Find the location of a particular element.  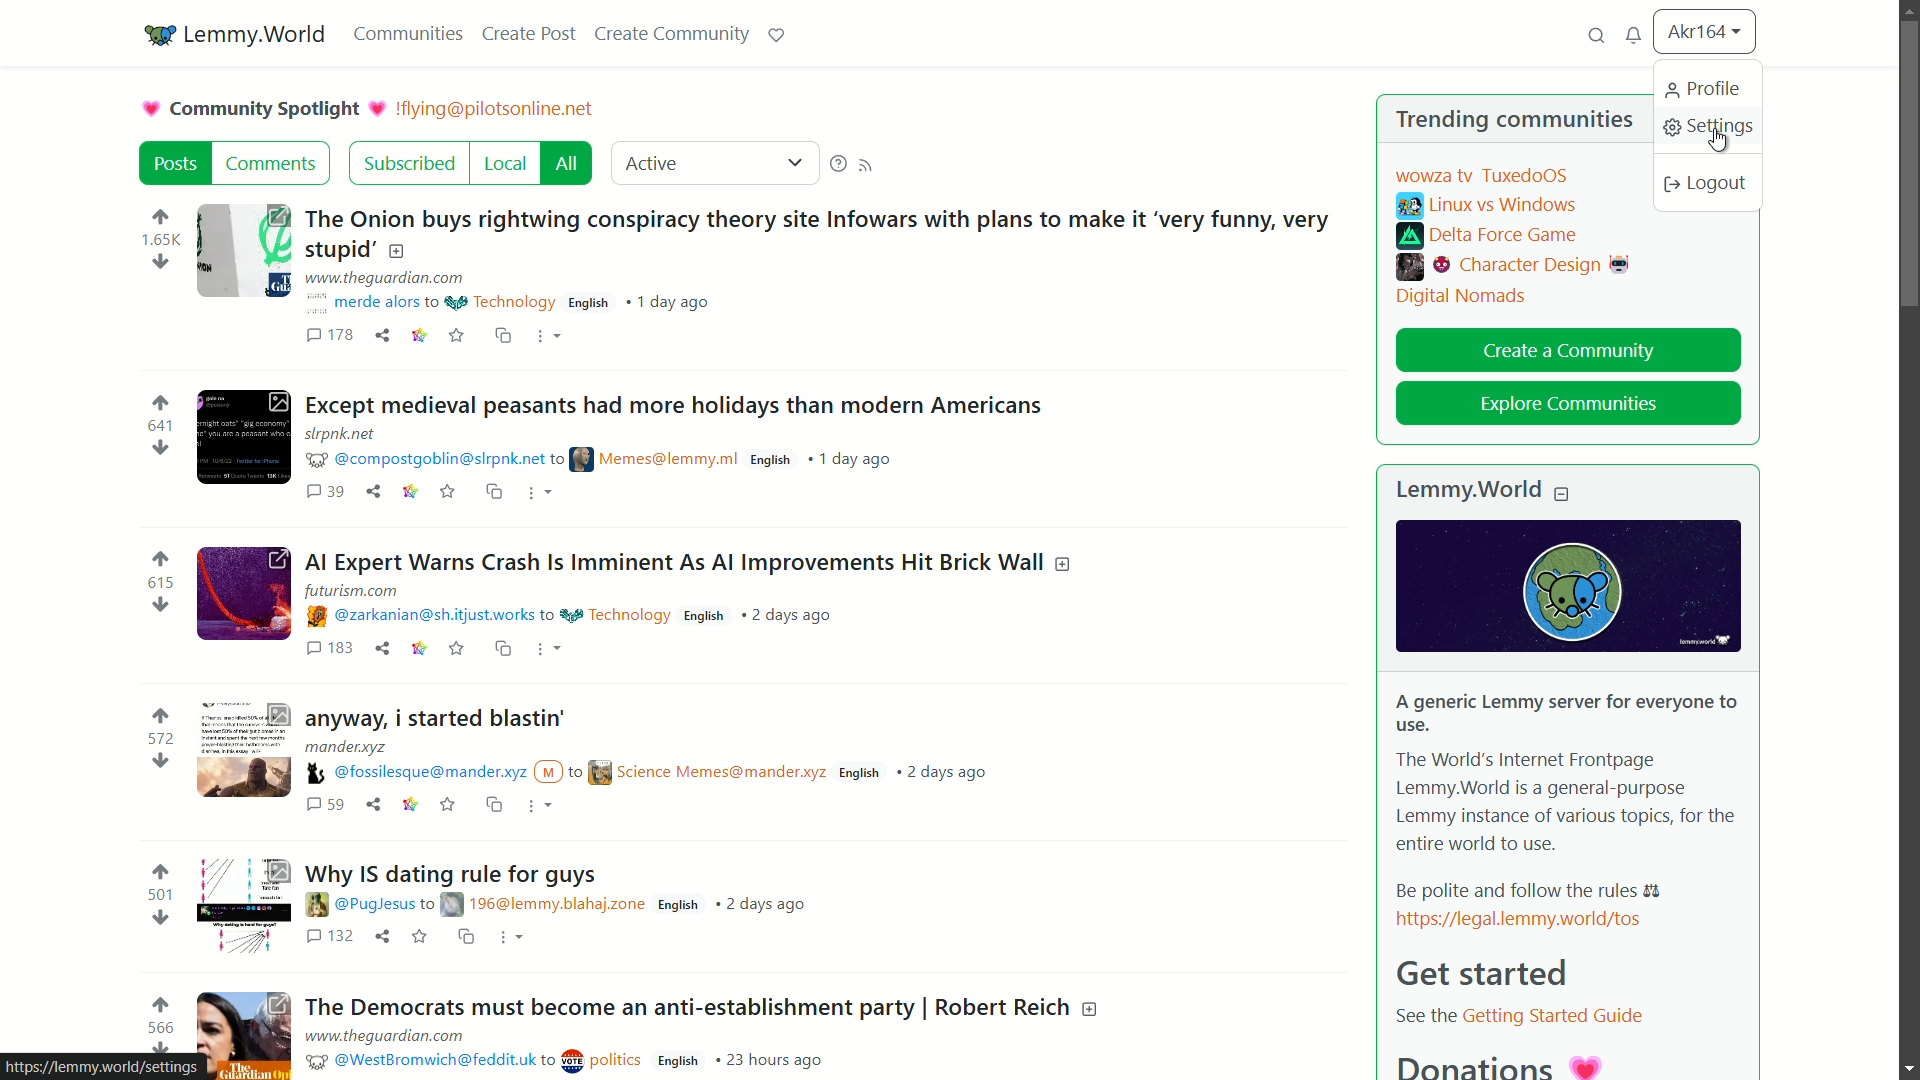

subscribed is located at coordinates (411, 164).